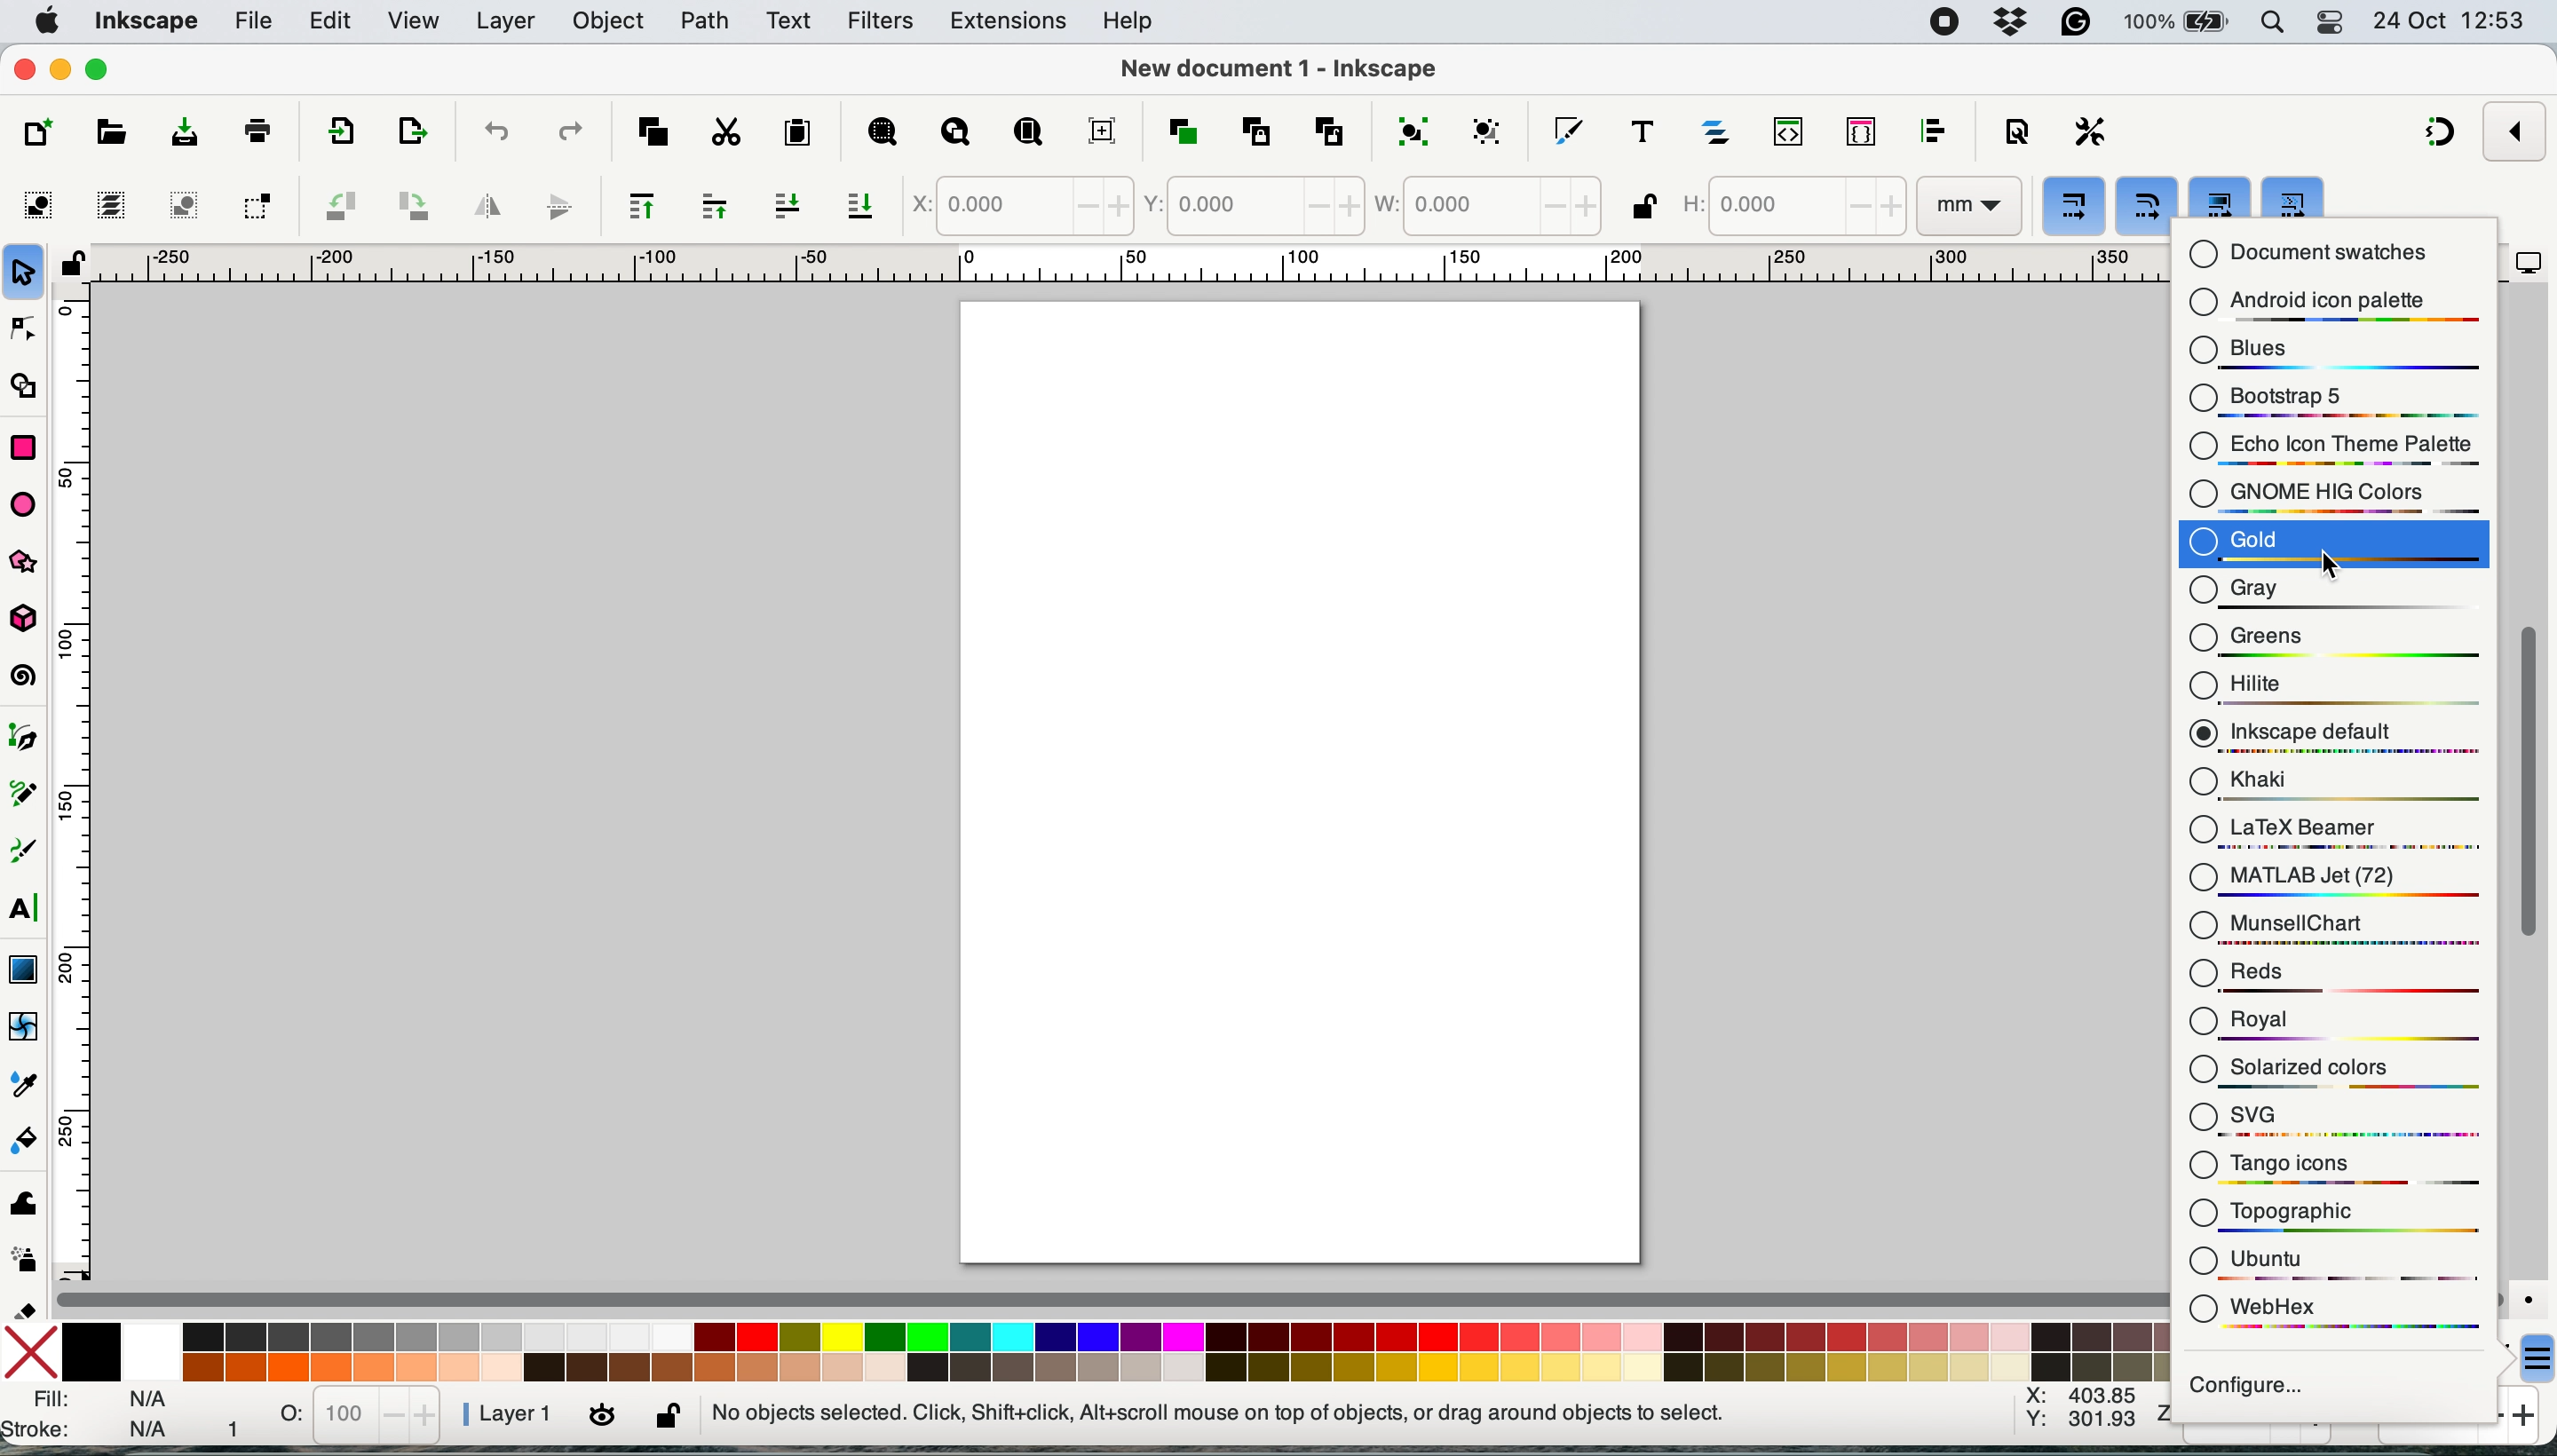  What do you see at coordinates (25, 504) in the screenshot?
I see `ellipse arc tool` at bounding box center [25, 504].